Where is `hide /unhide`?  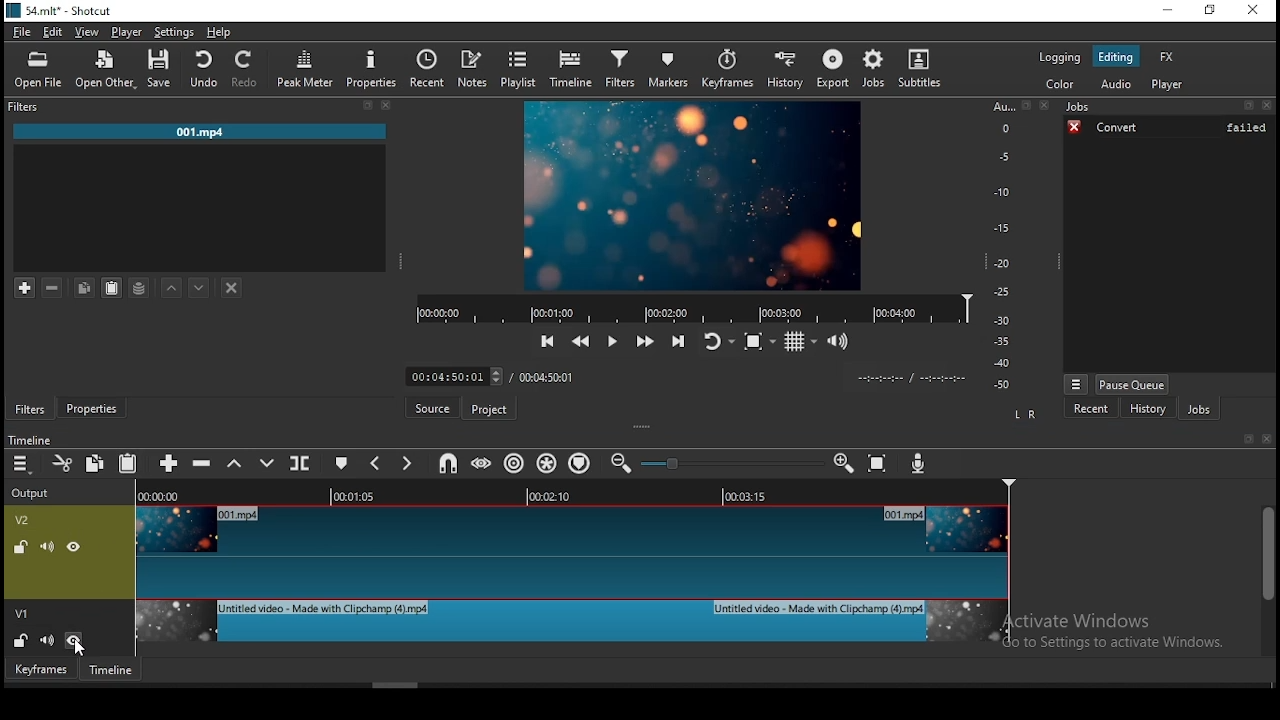
hide /unhide is located at coordinates (76, 639).